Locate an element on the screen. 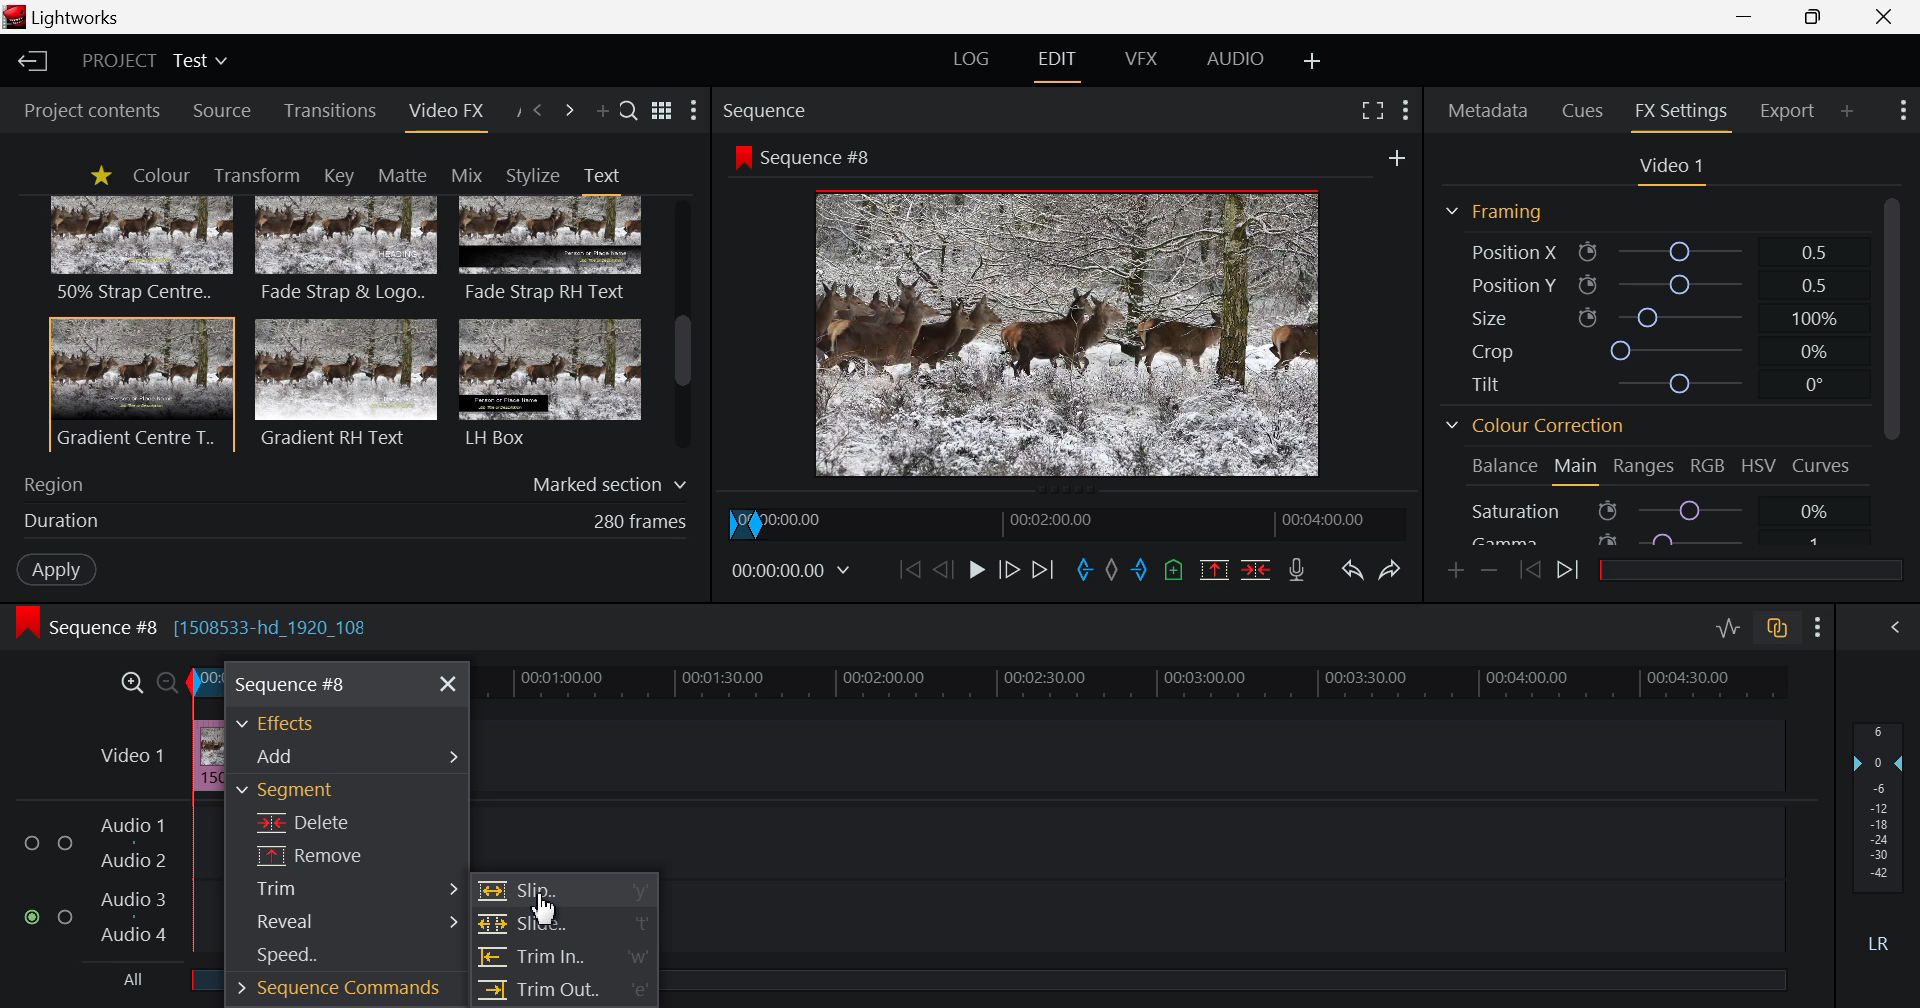 Image resolution: width=1920 pixels, height=1008 pixels. Trim is located at coordinates (347, 888).